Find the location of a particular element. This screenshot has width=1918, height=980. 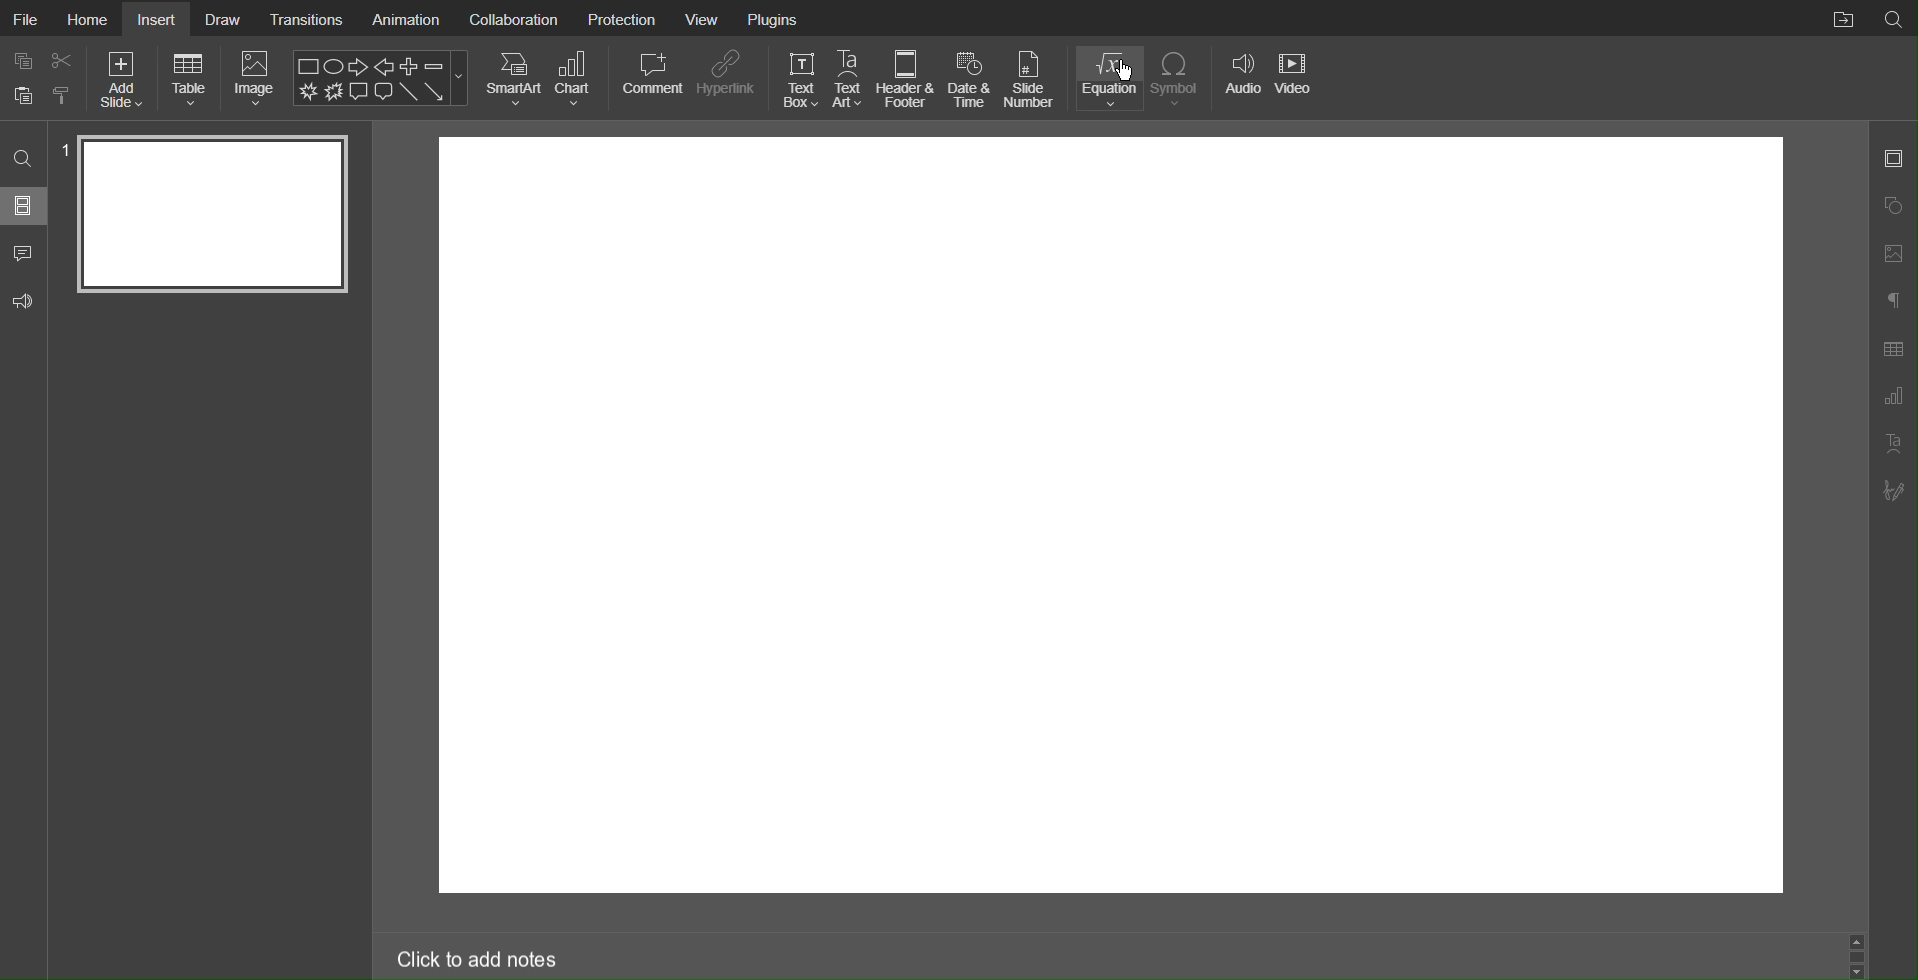

Feedback and Support is located at coordinates (26, 302).